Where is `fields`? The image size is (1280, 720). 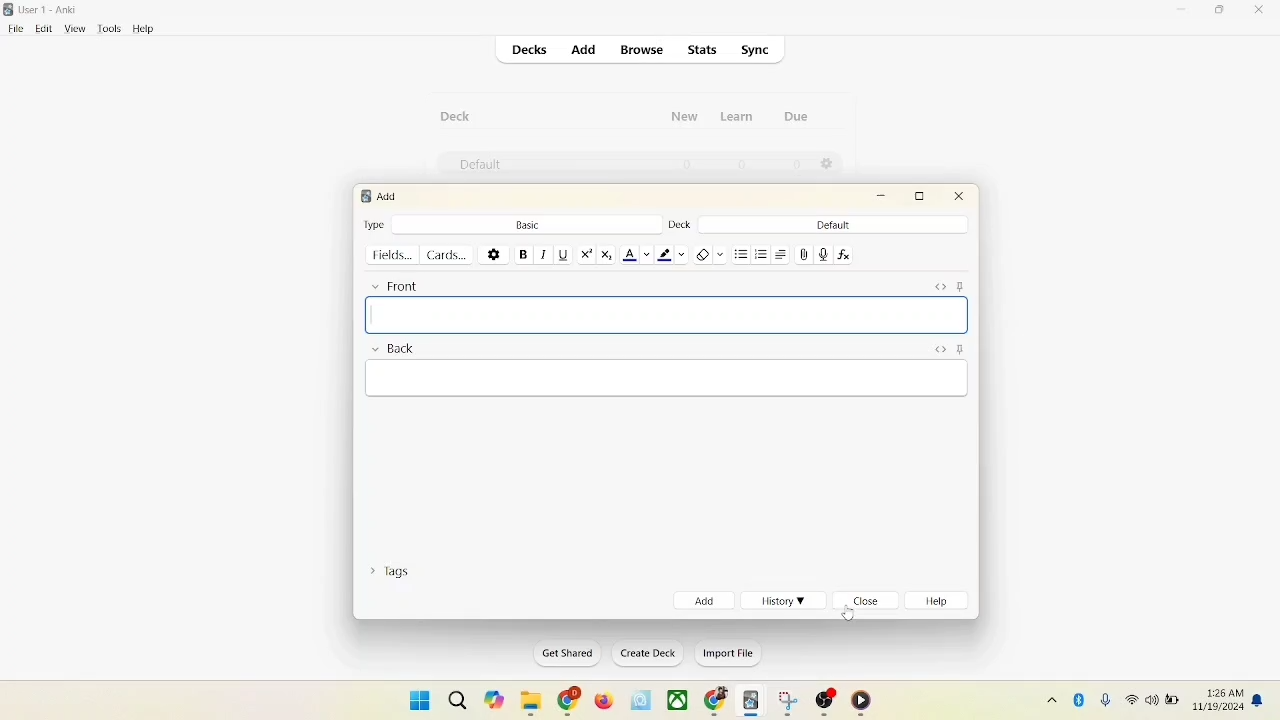 fields is located at coordinates (394, 255).